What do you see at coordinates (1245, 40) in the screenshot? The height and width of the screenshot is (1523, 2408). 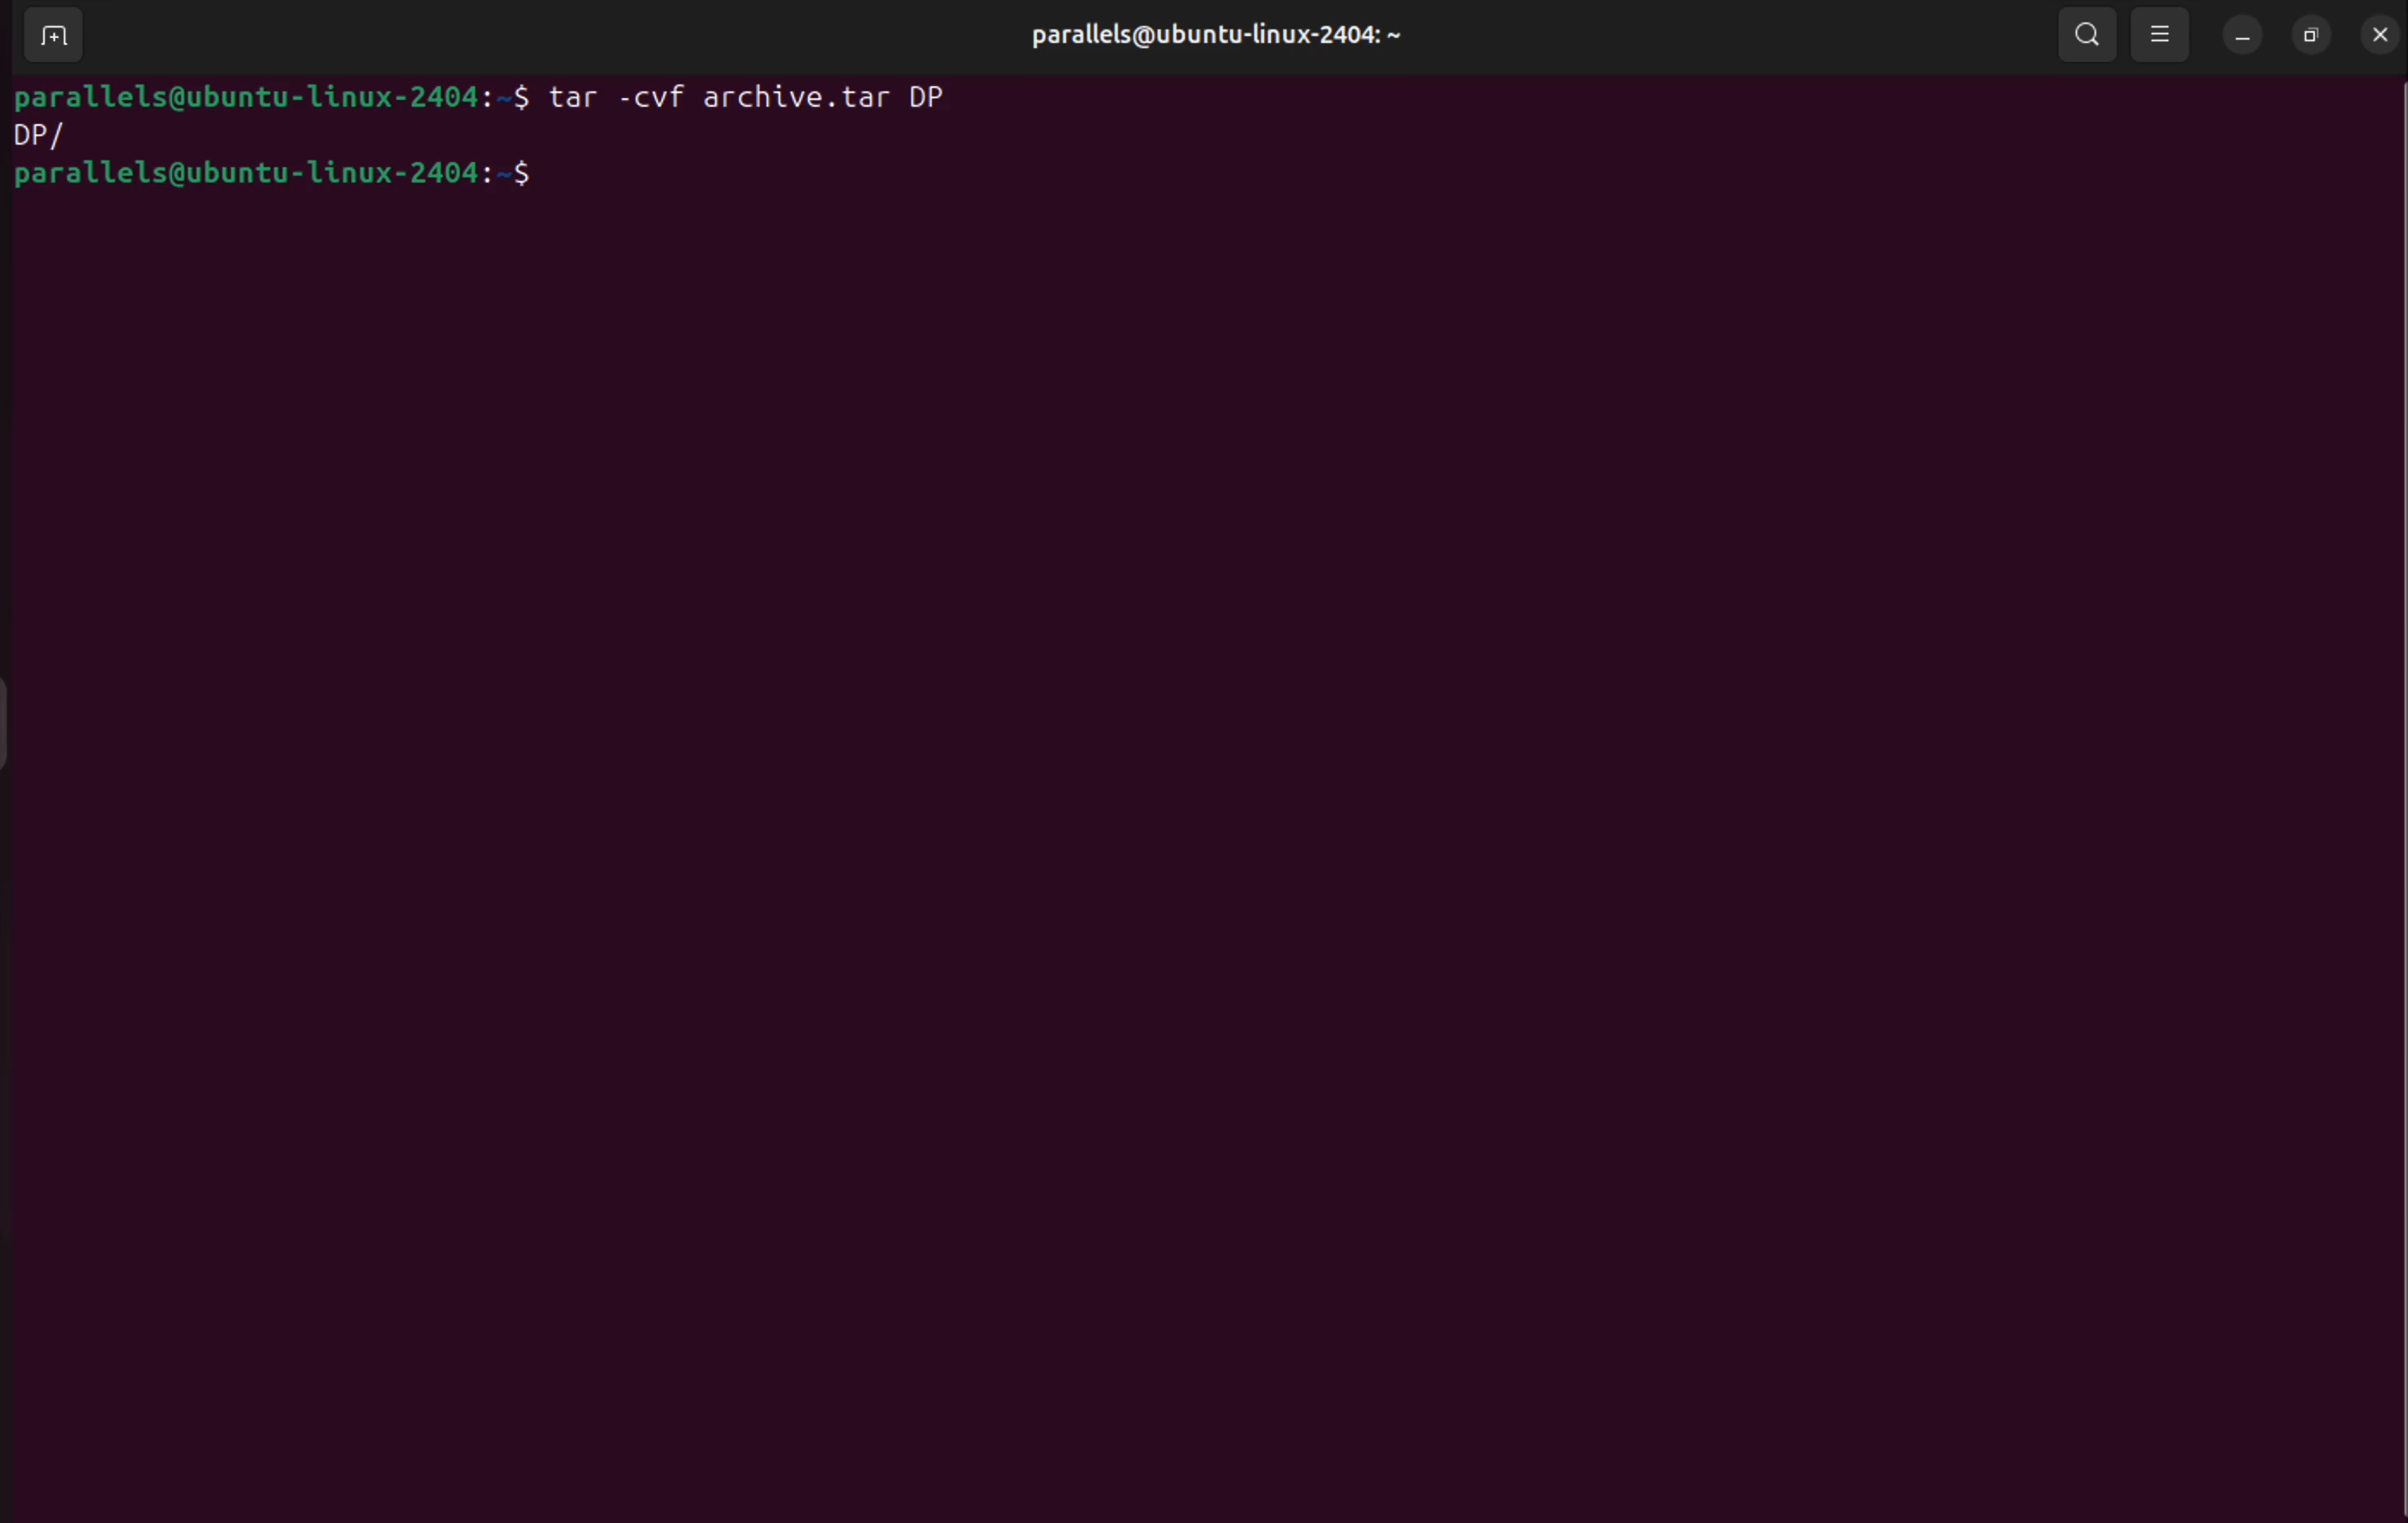 I see `parallels profile` at bounding box center [1245, 40].